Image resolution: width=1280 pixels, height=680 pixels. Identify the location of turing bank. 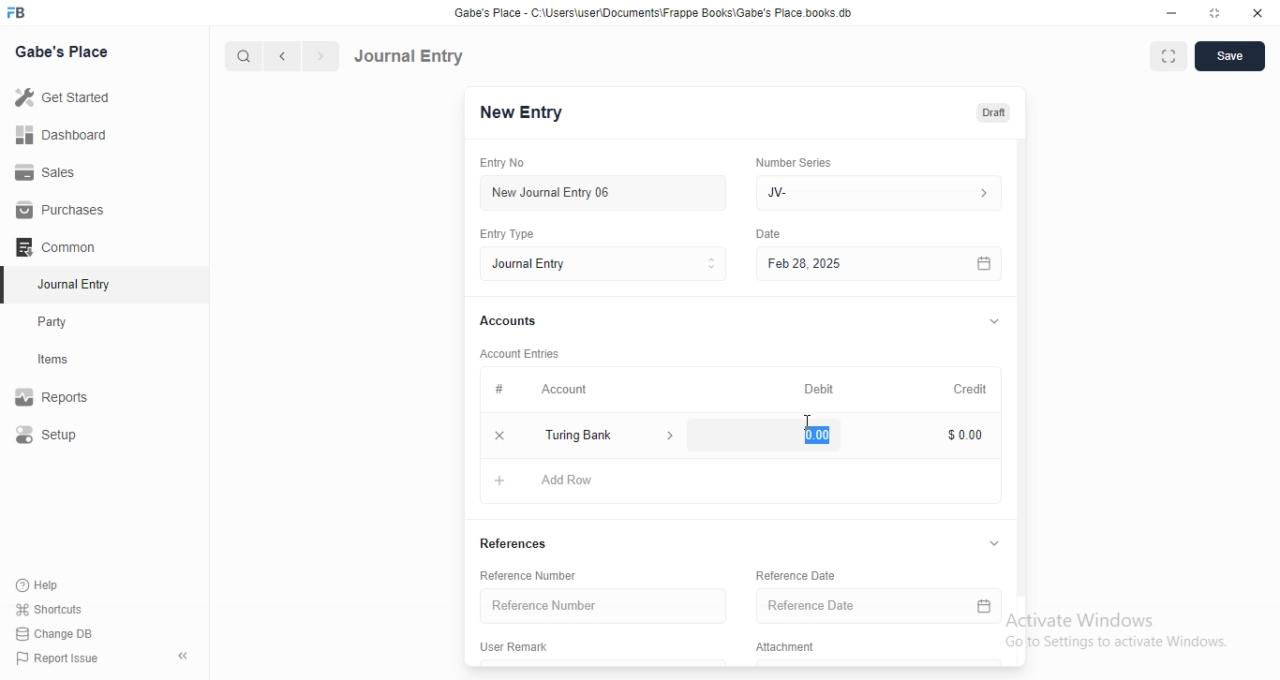
(607, 437).